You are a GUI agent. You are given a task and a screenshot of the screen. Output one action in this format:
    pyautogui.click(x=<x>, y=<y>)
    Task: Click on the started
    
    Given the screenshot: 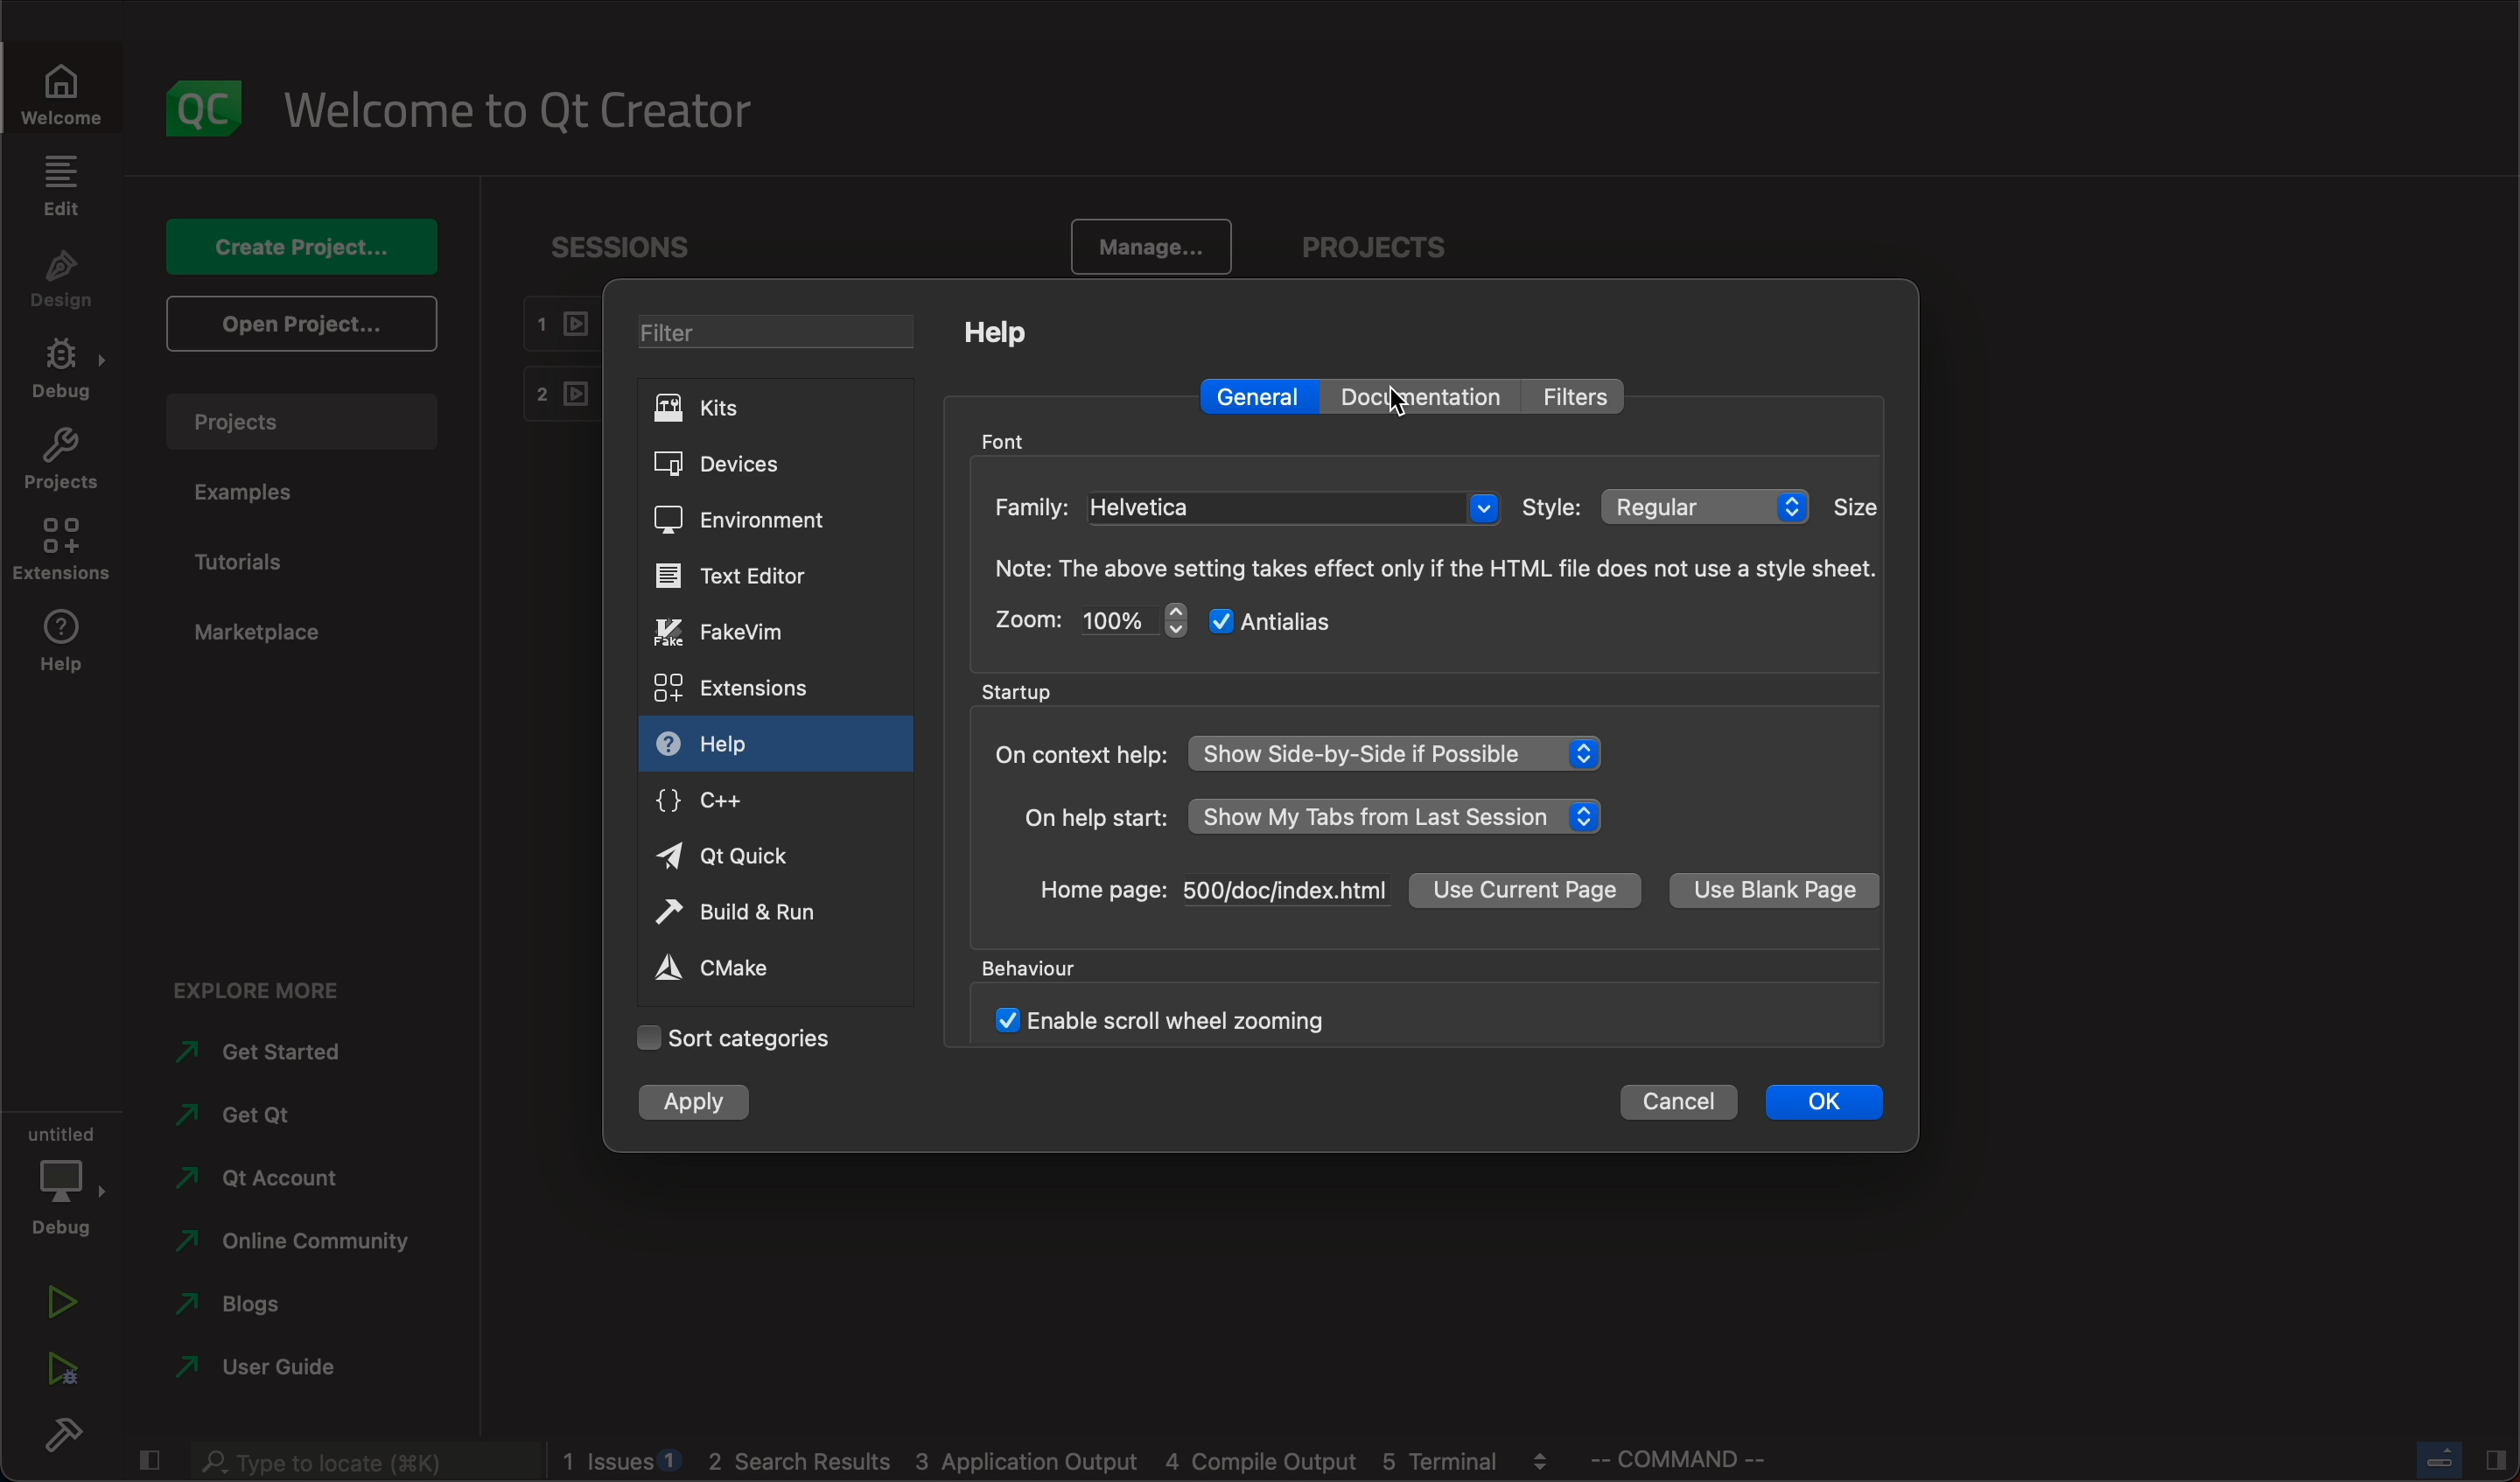 What is the action you would take?
    pyautogui.click(x=274, y=1054)
    